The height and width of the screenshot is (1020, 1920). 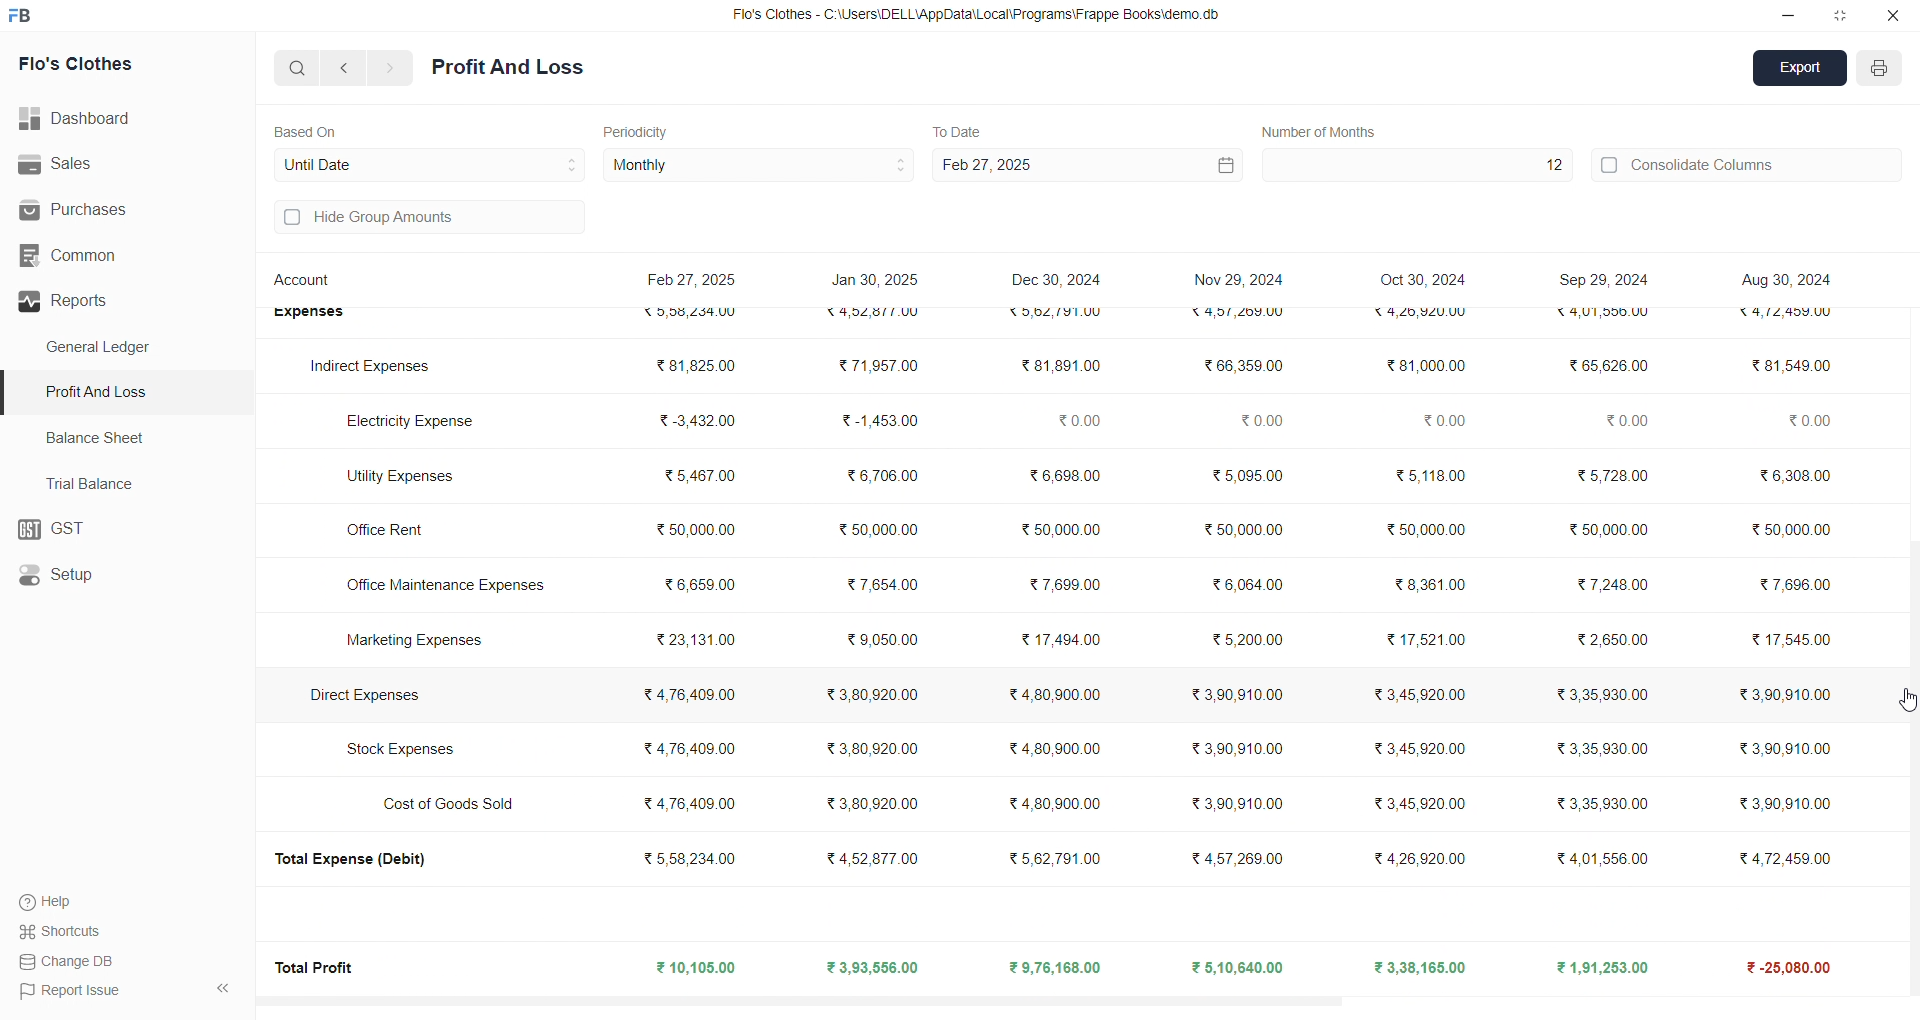 I want to click on Common, so click(x=102, y=256).